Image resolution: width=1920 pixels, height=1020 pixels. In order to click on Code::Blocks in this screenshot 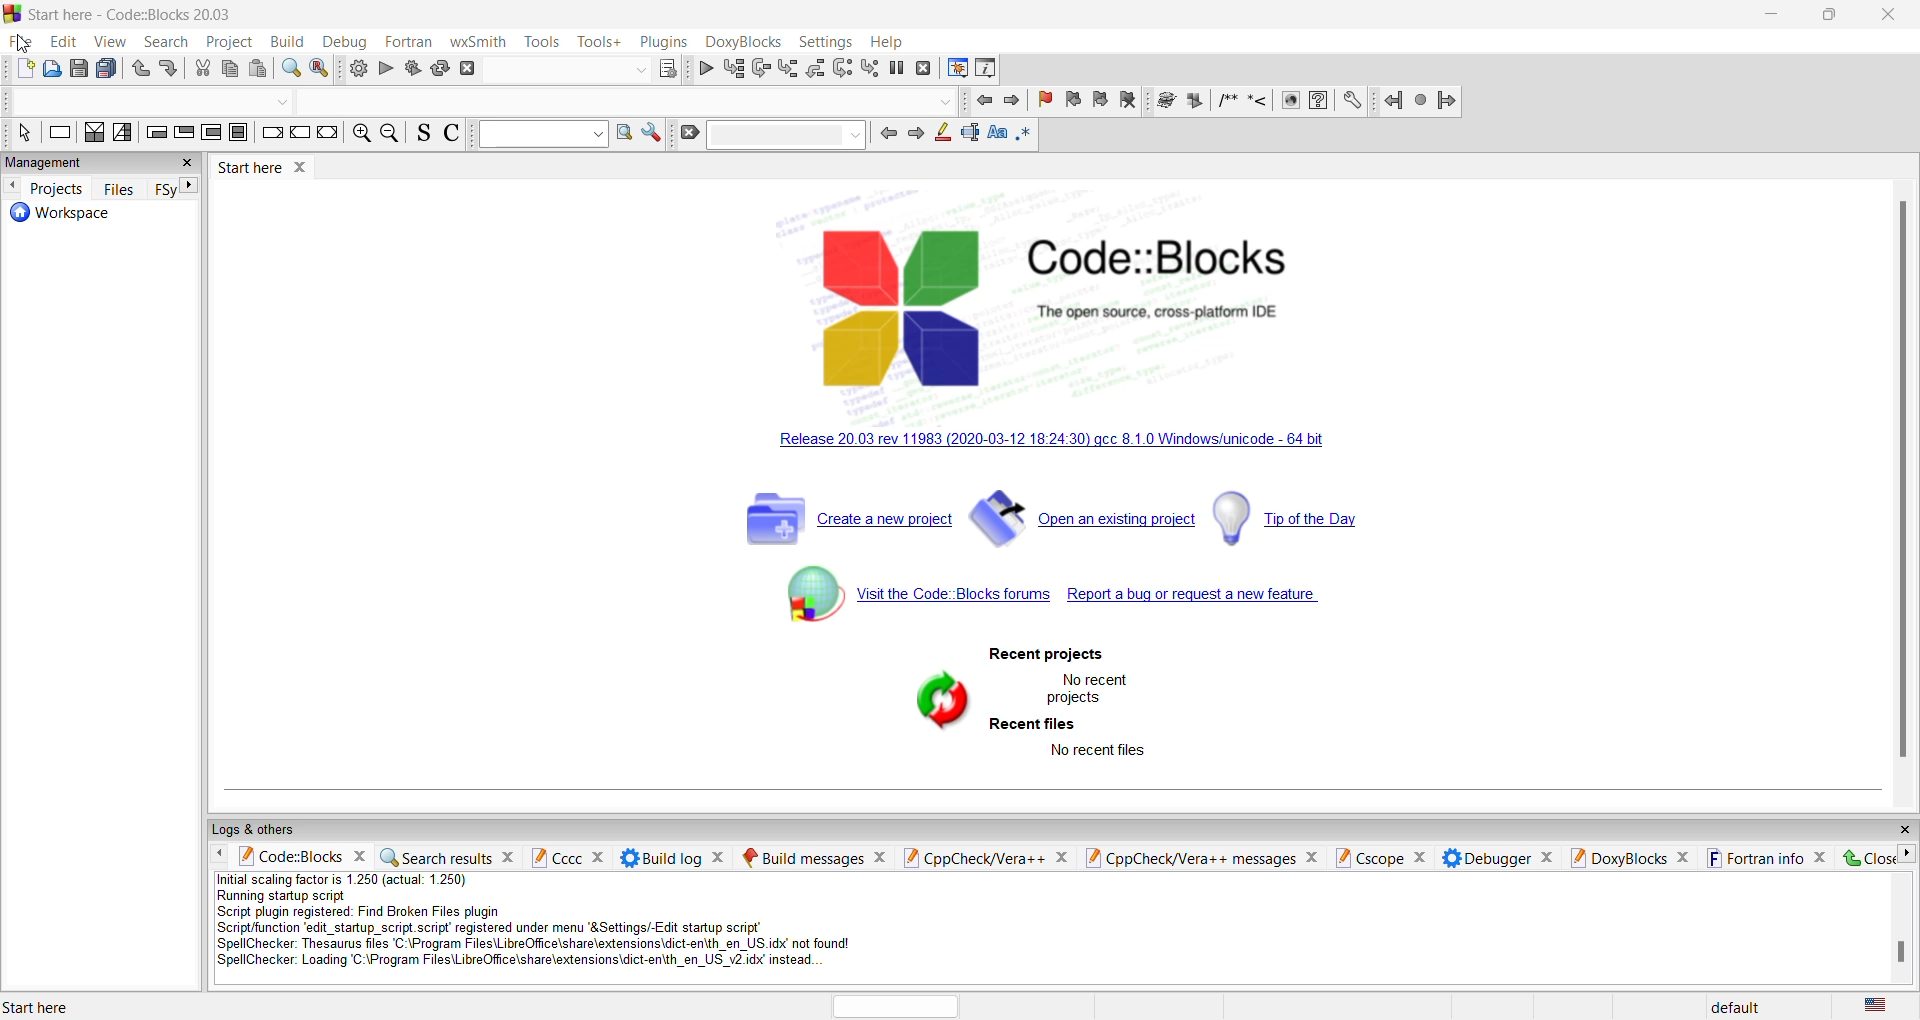, I will do `click(1162, 256)`.